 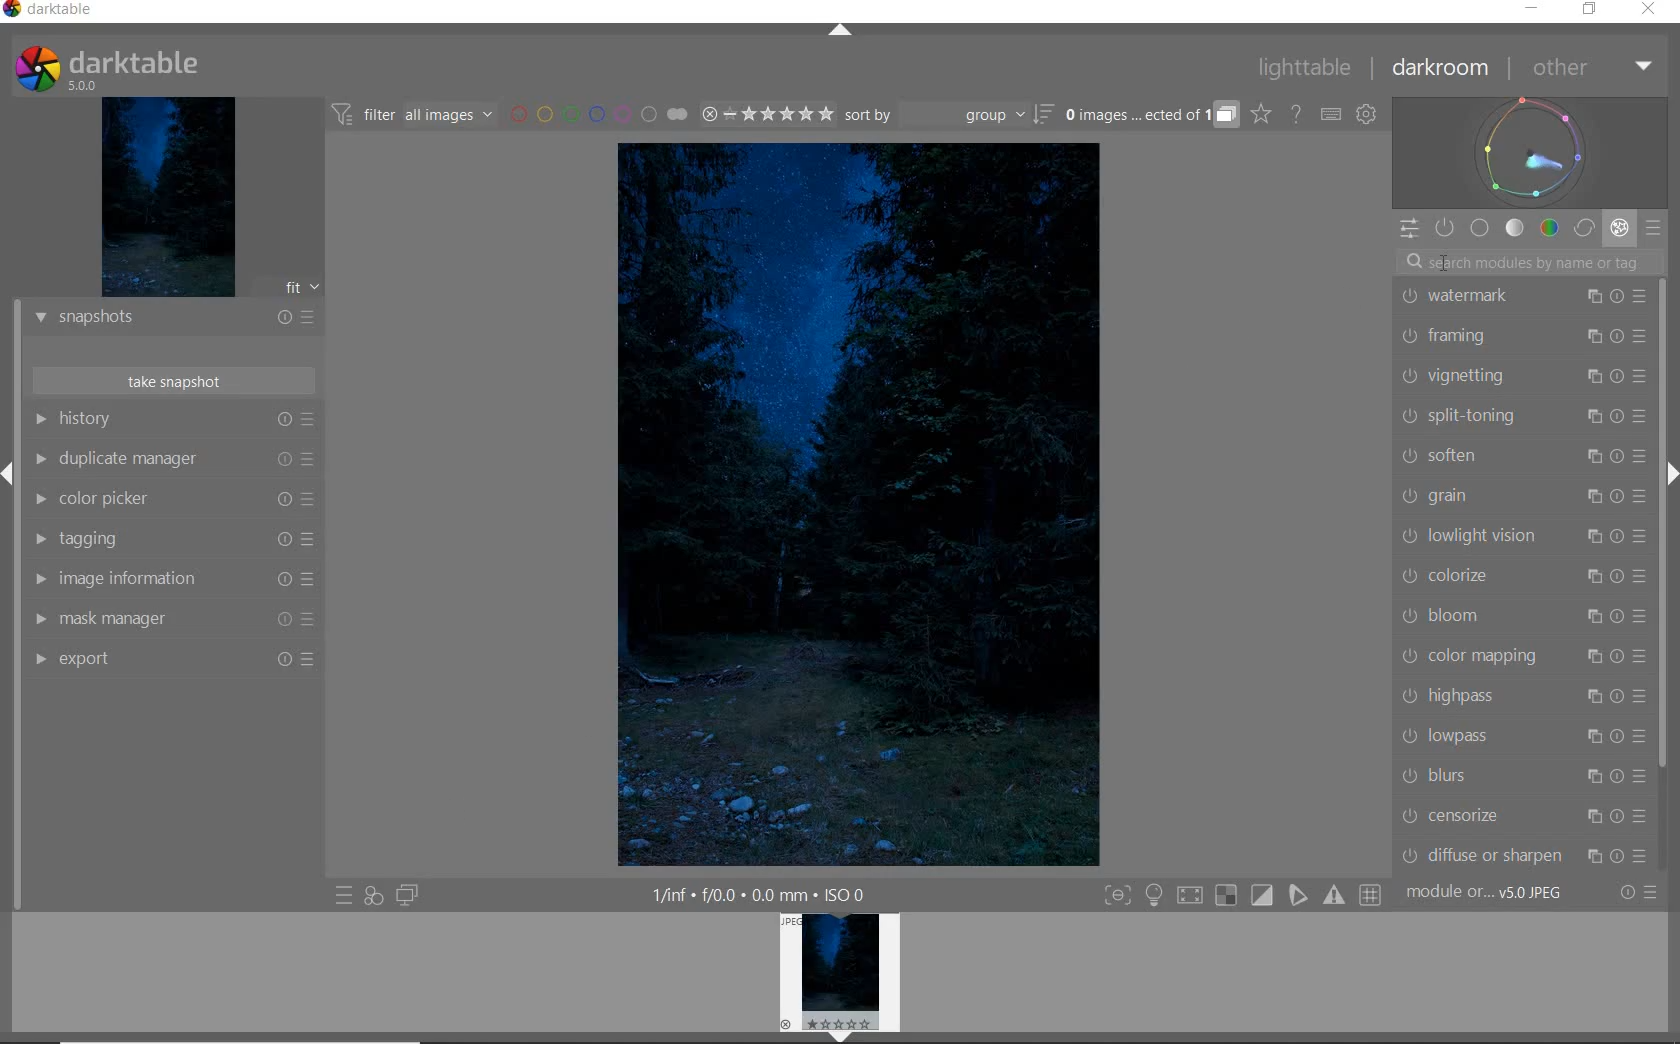 I want to click on SPLIT-TONING, so click(x=1521, y=417).